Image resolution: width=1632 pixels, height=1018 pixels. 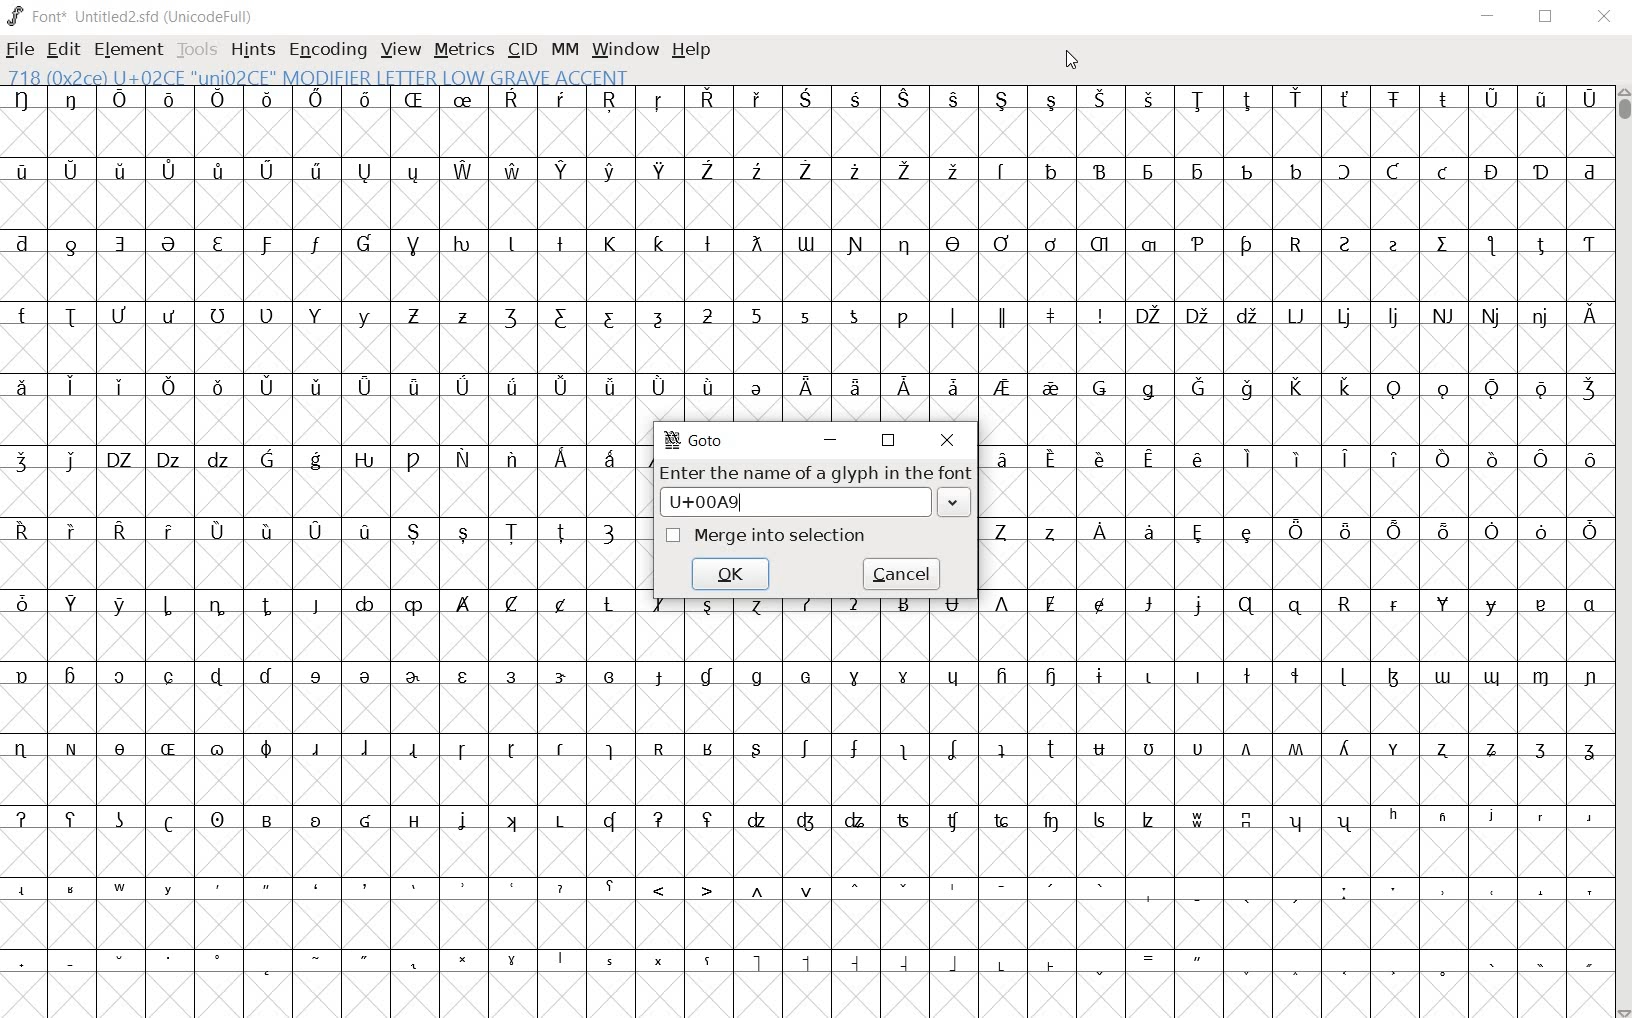 I want to click on element, so click(x=128, y=49).